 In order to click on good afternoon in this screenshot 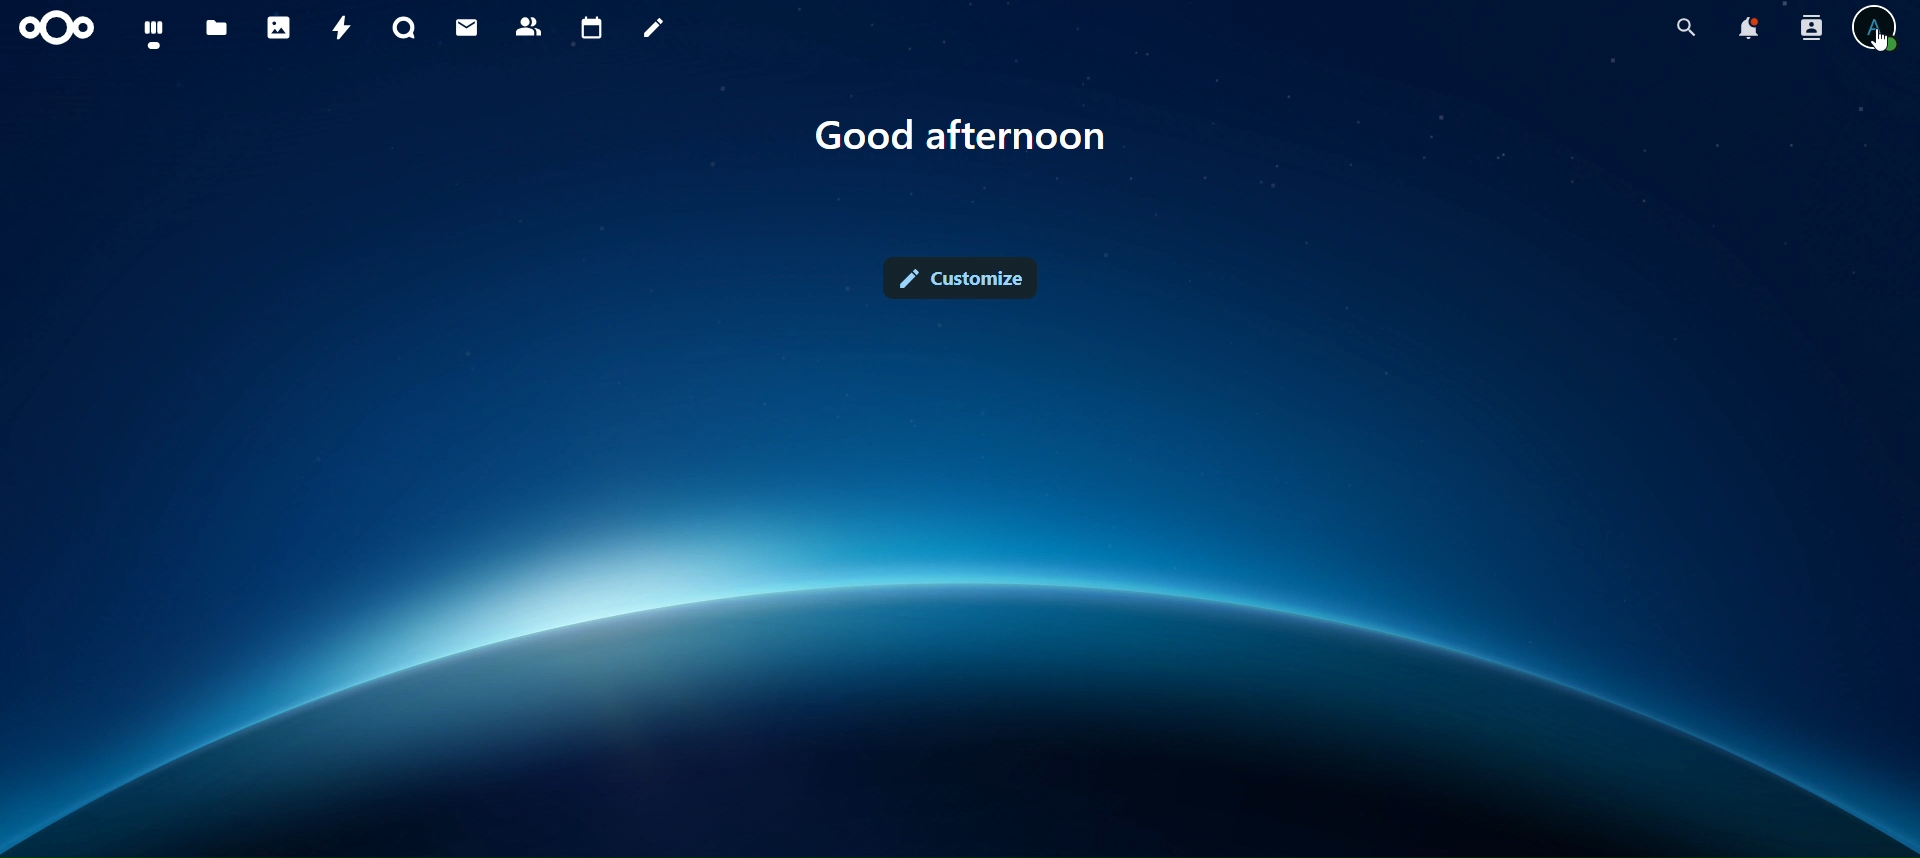, I will do `click(958, 138)`.